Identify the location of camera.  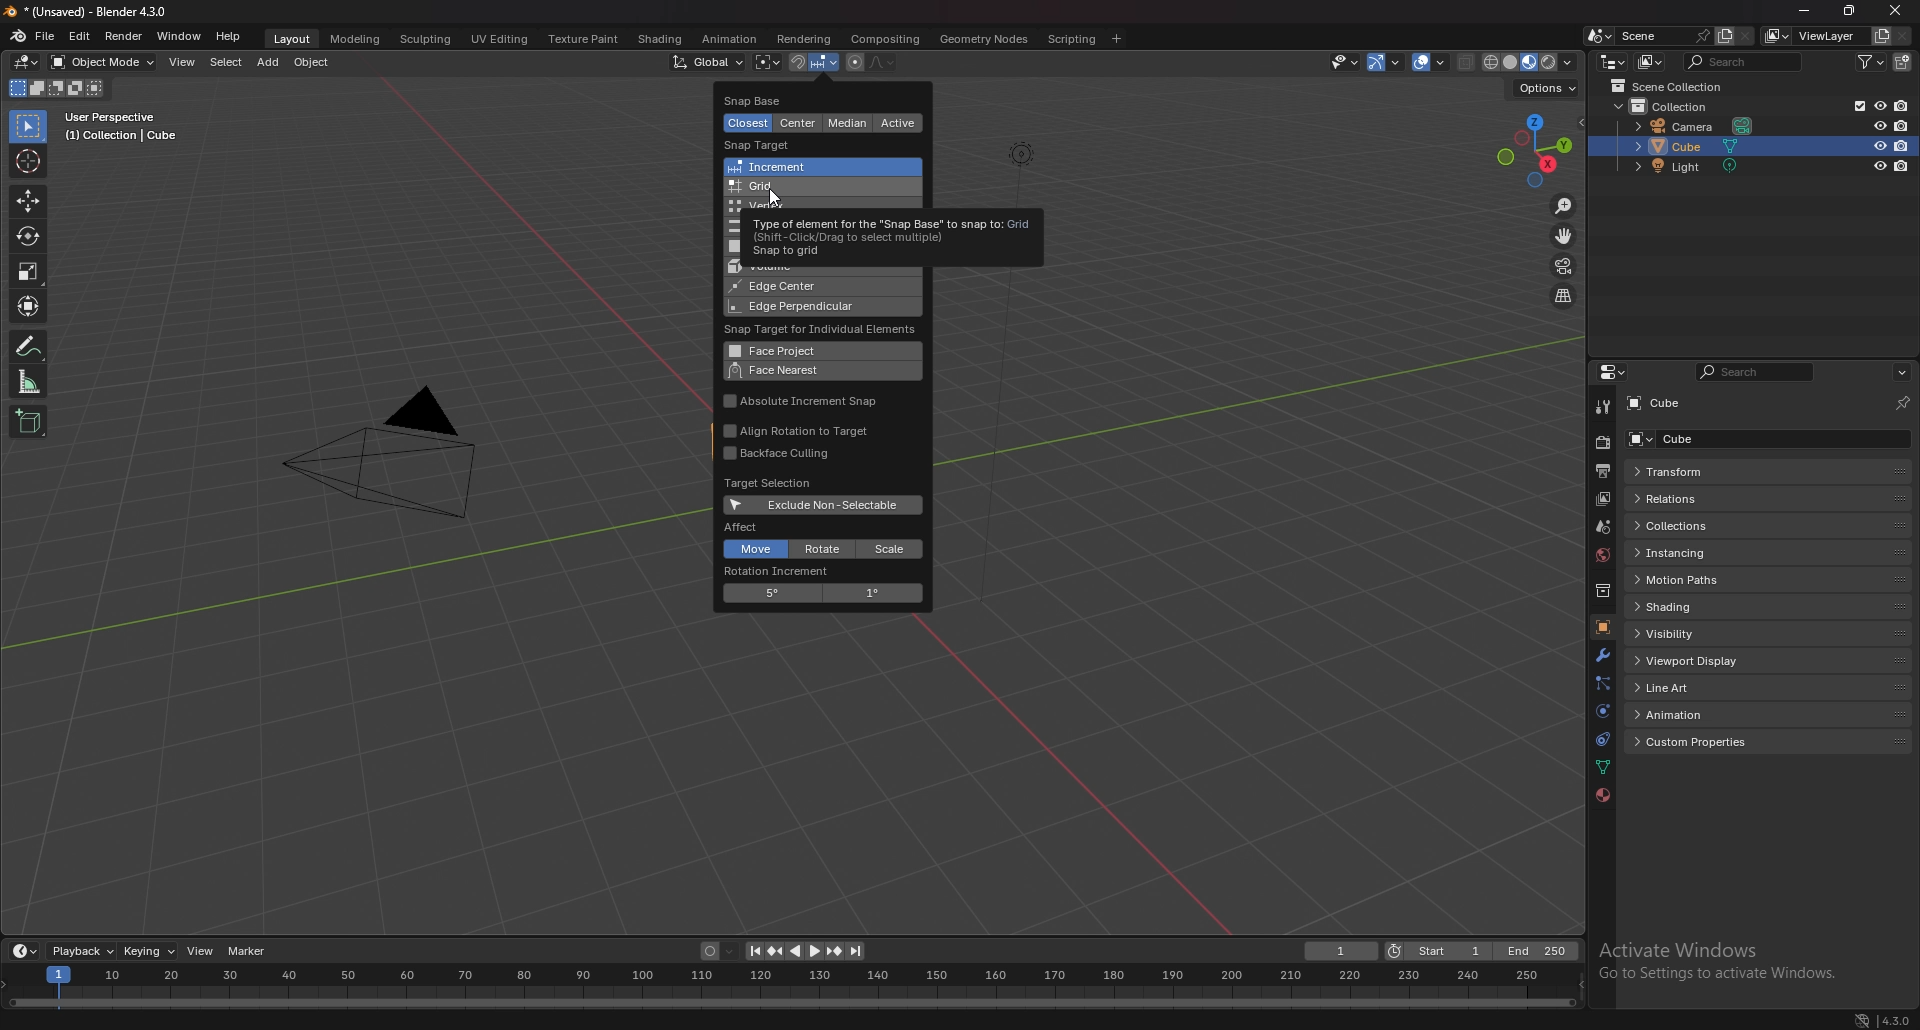
(396, 451).